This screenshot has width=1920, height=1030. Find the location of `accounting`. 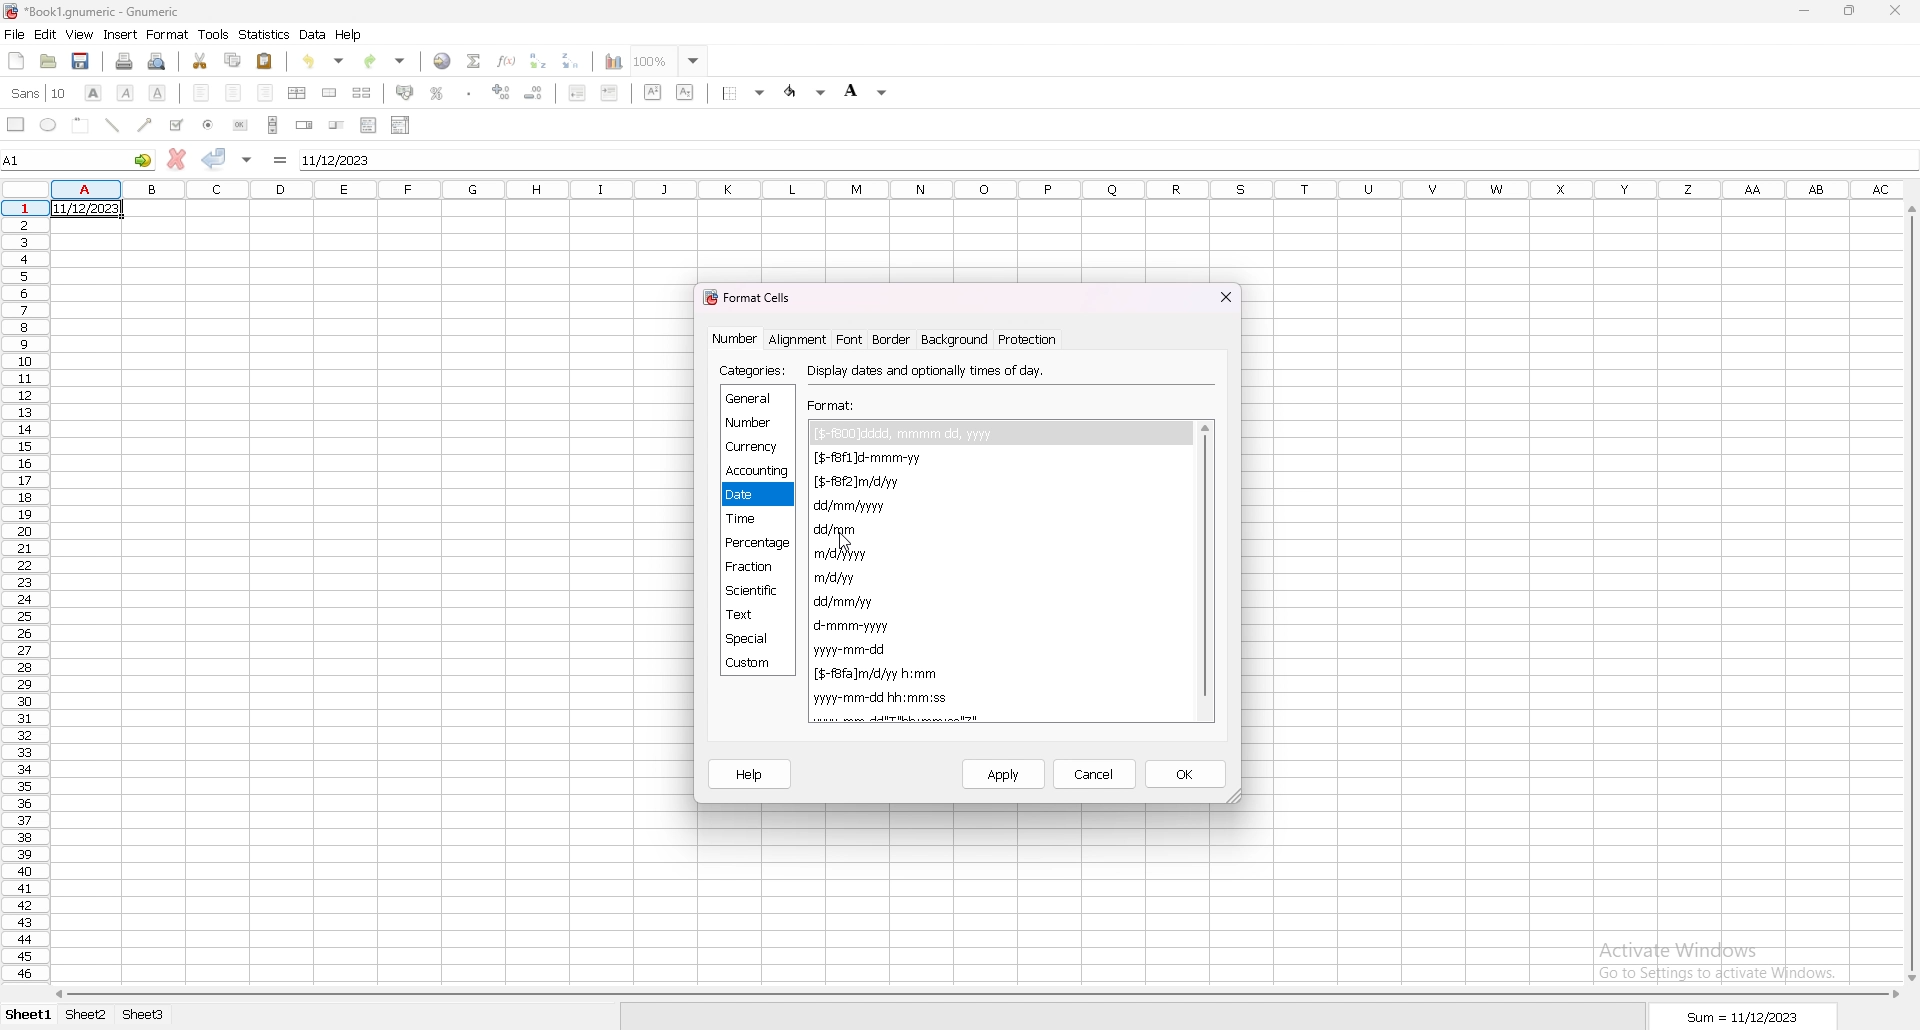

accounting is located at coordinates (758, 471).